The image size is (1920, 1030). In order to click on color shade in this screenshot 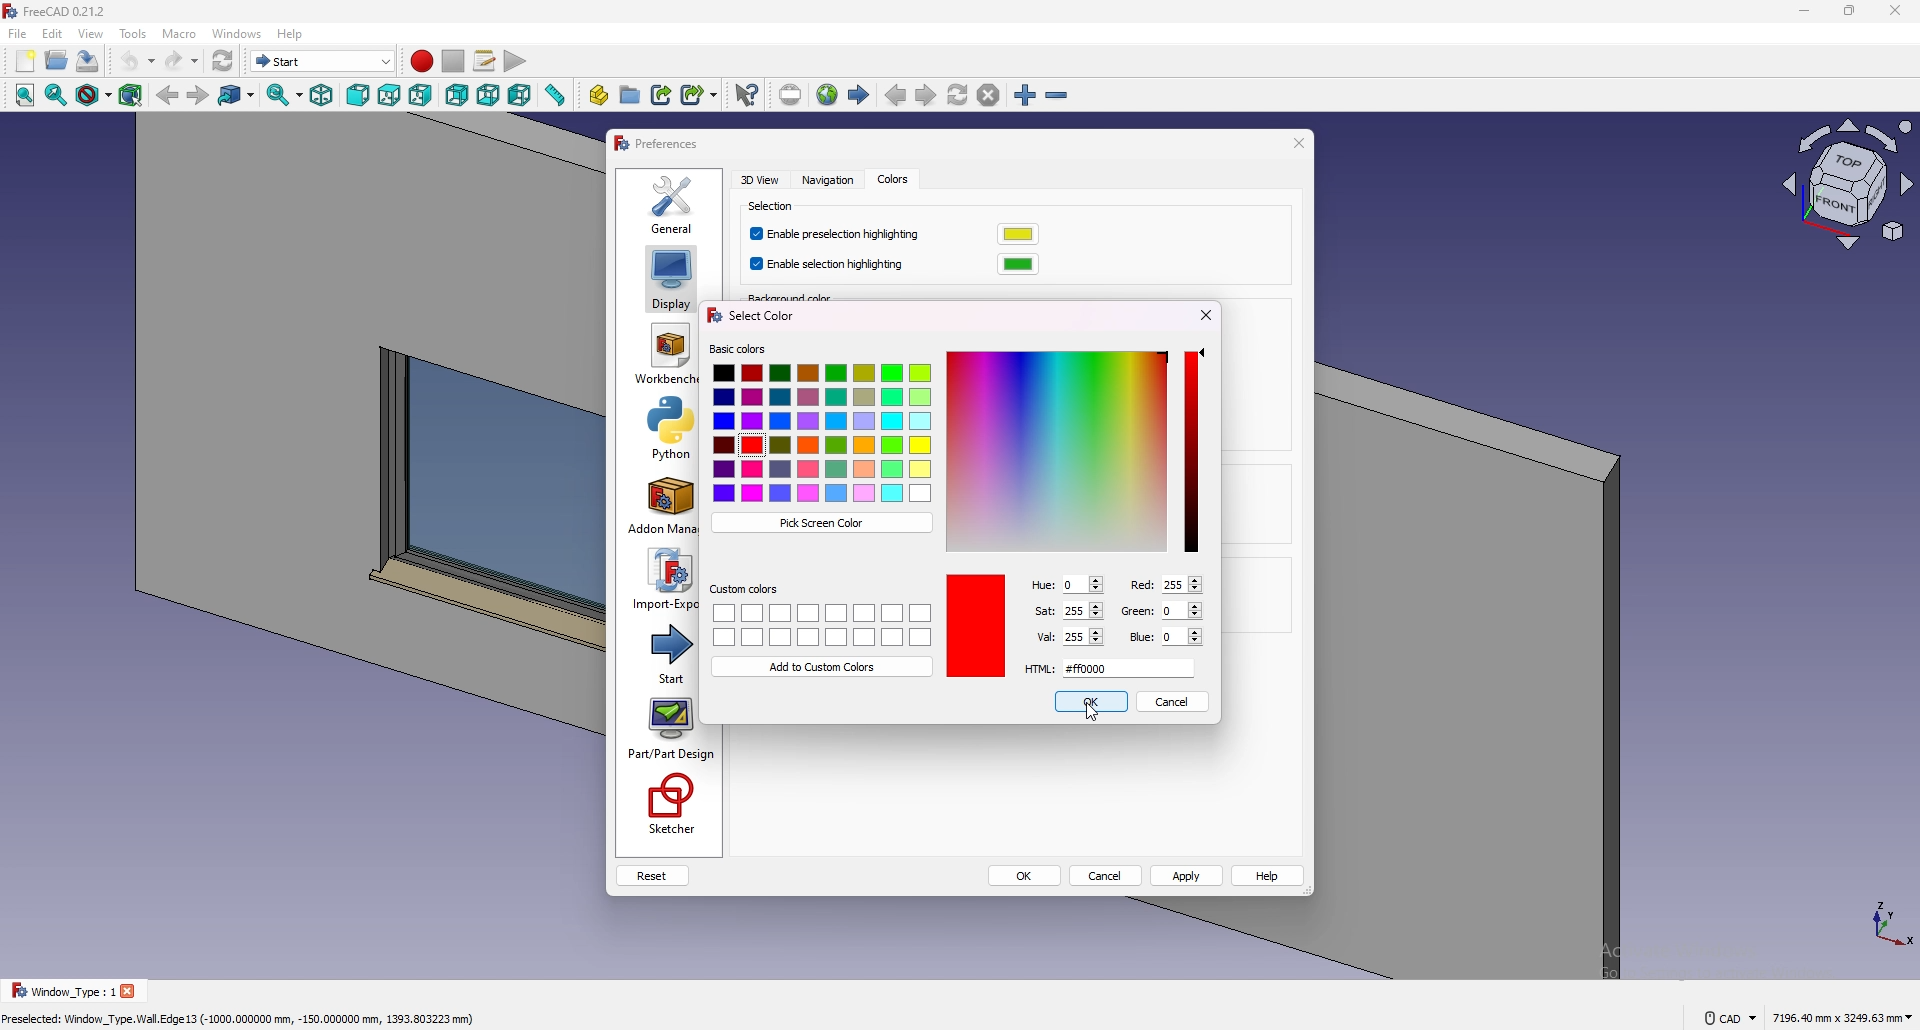, I will do `click(976, 626)`.